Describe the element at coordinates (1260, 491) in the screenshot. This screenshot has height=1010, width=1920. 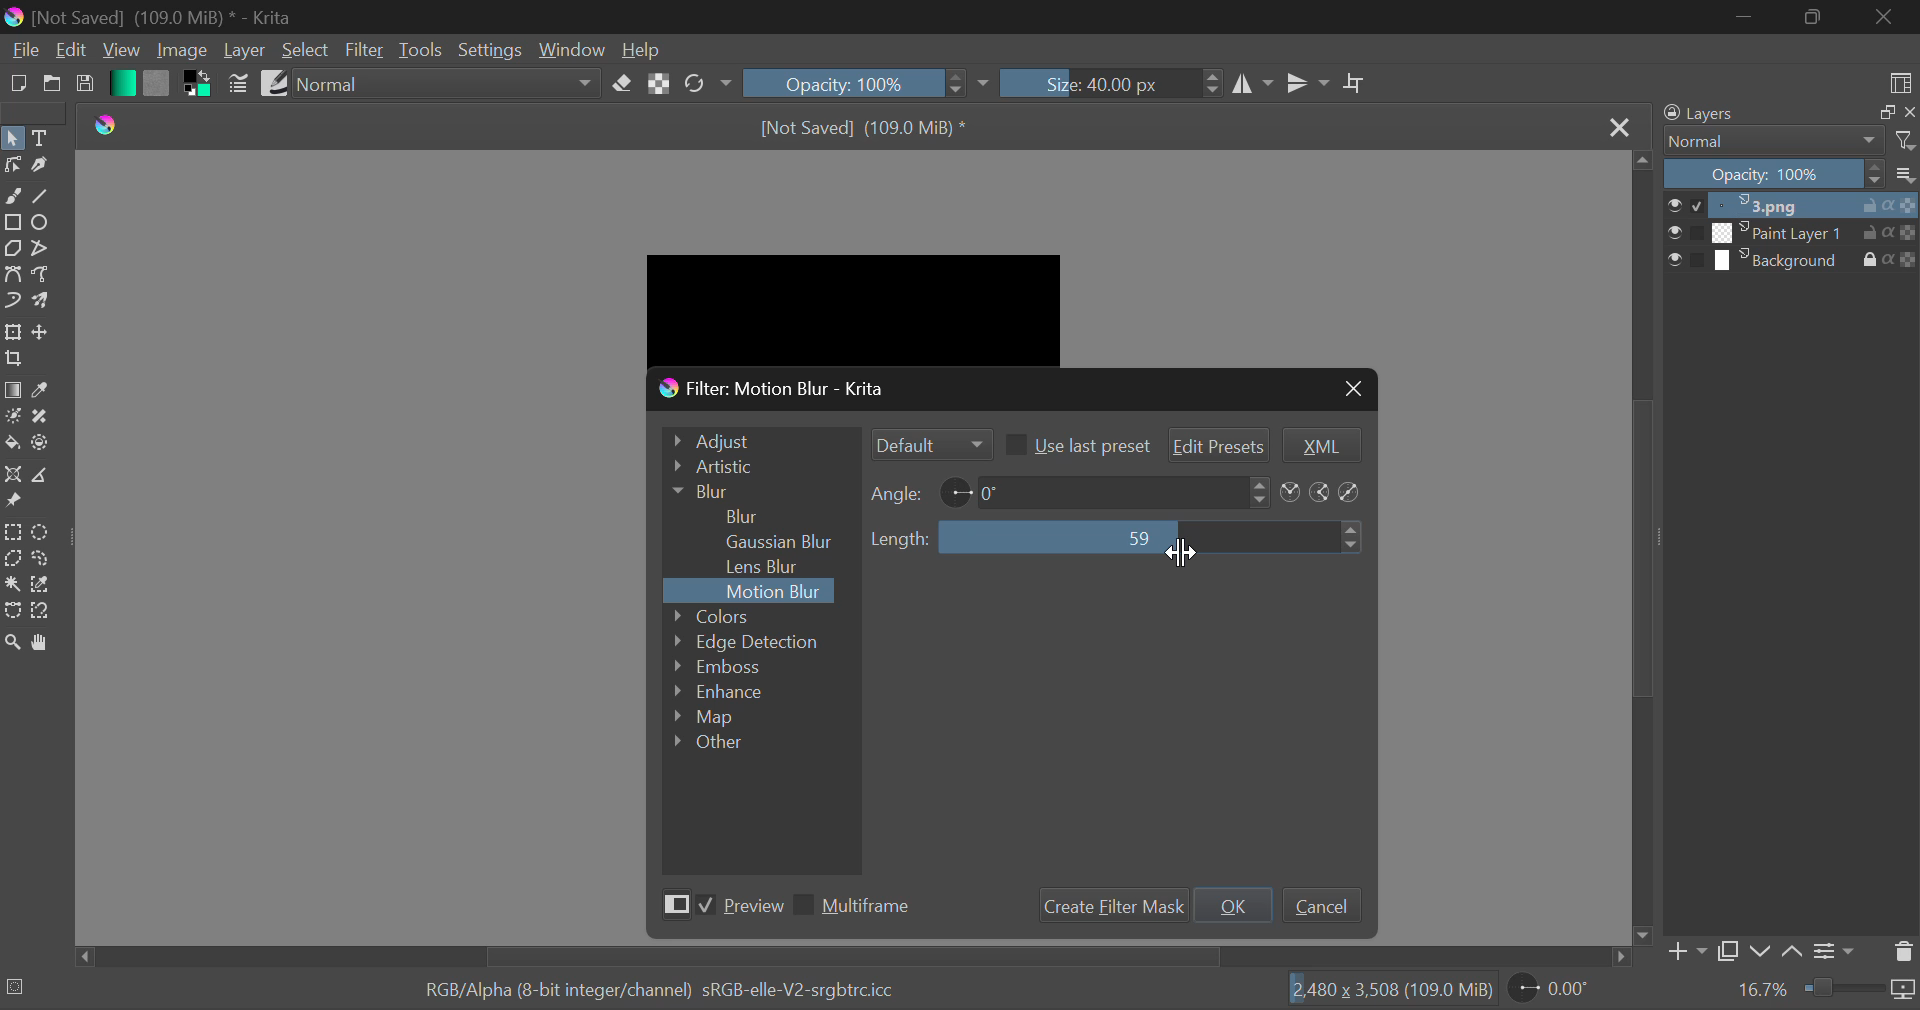
I see `Increase or decrease angle` at that location.